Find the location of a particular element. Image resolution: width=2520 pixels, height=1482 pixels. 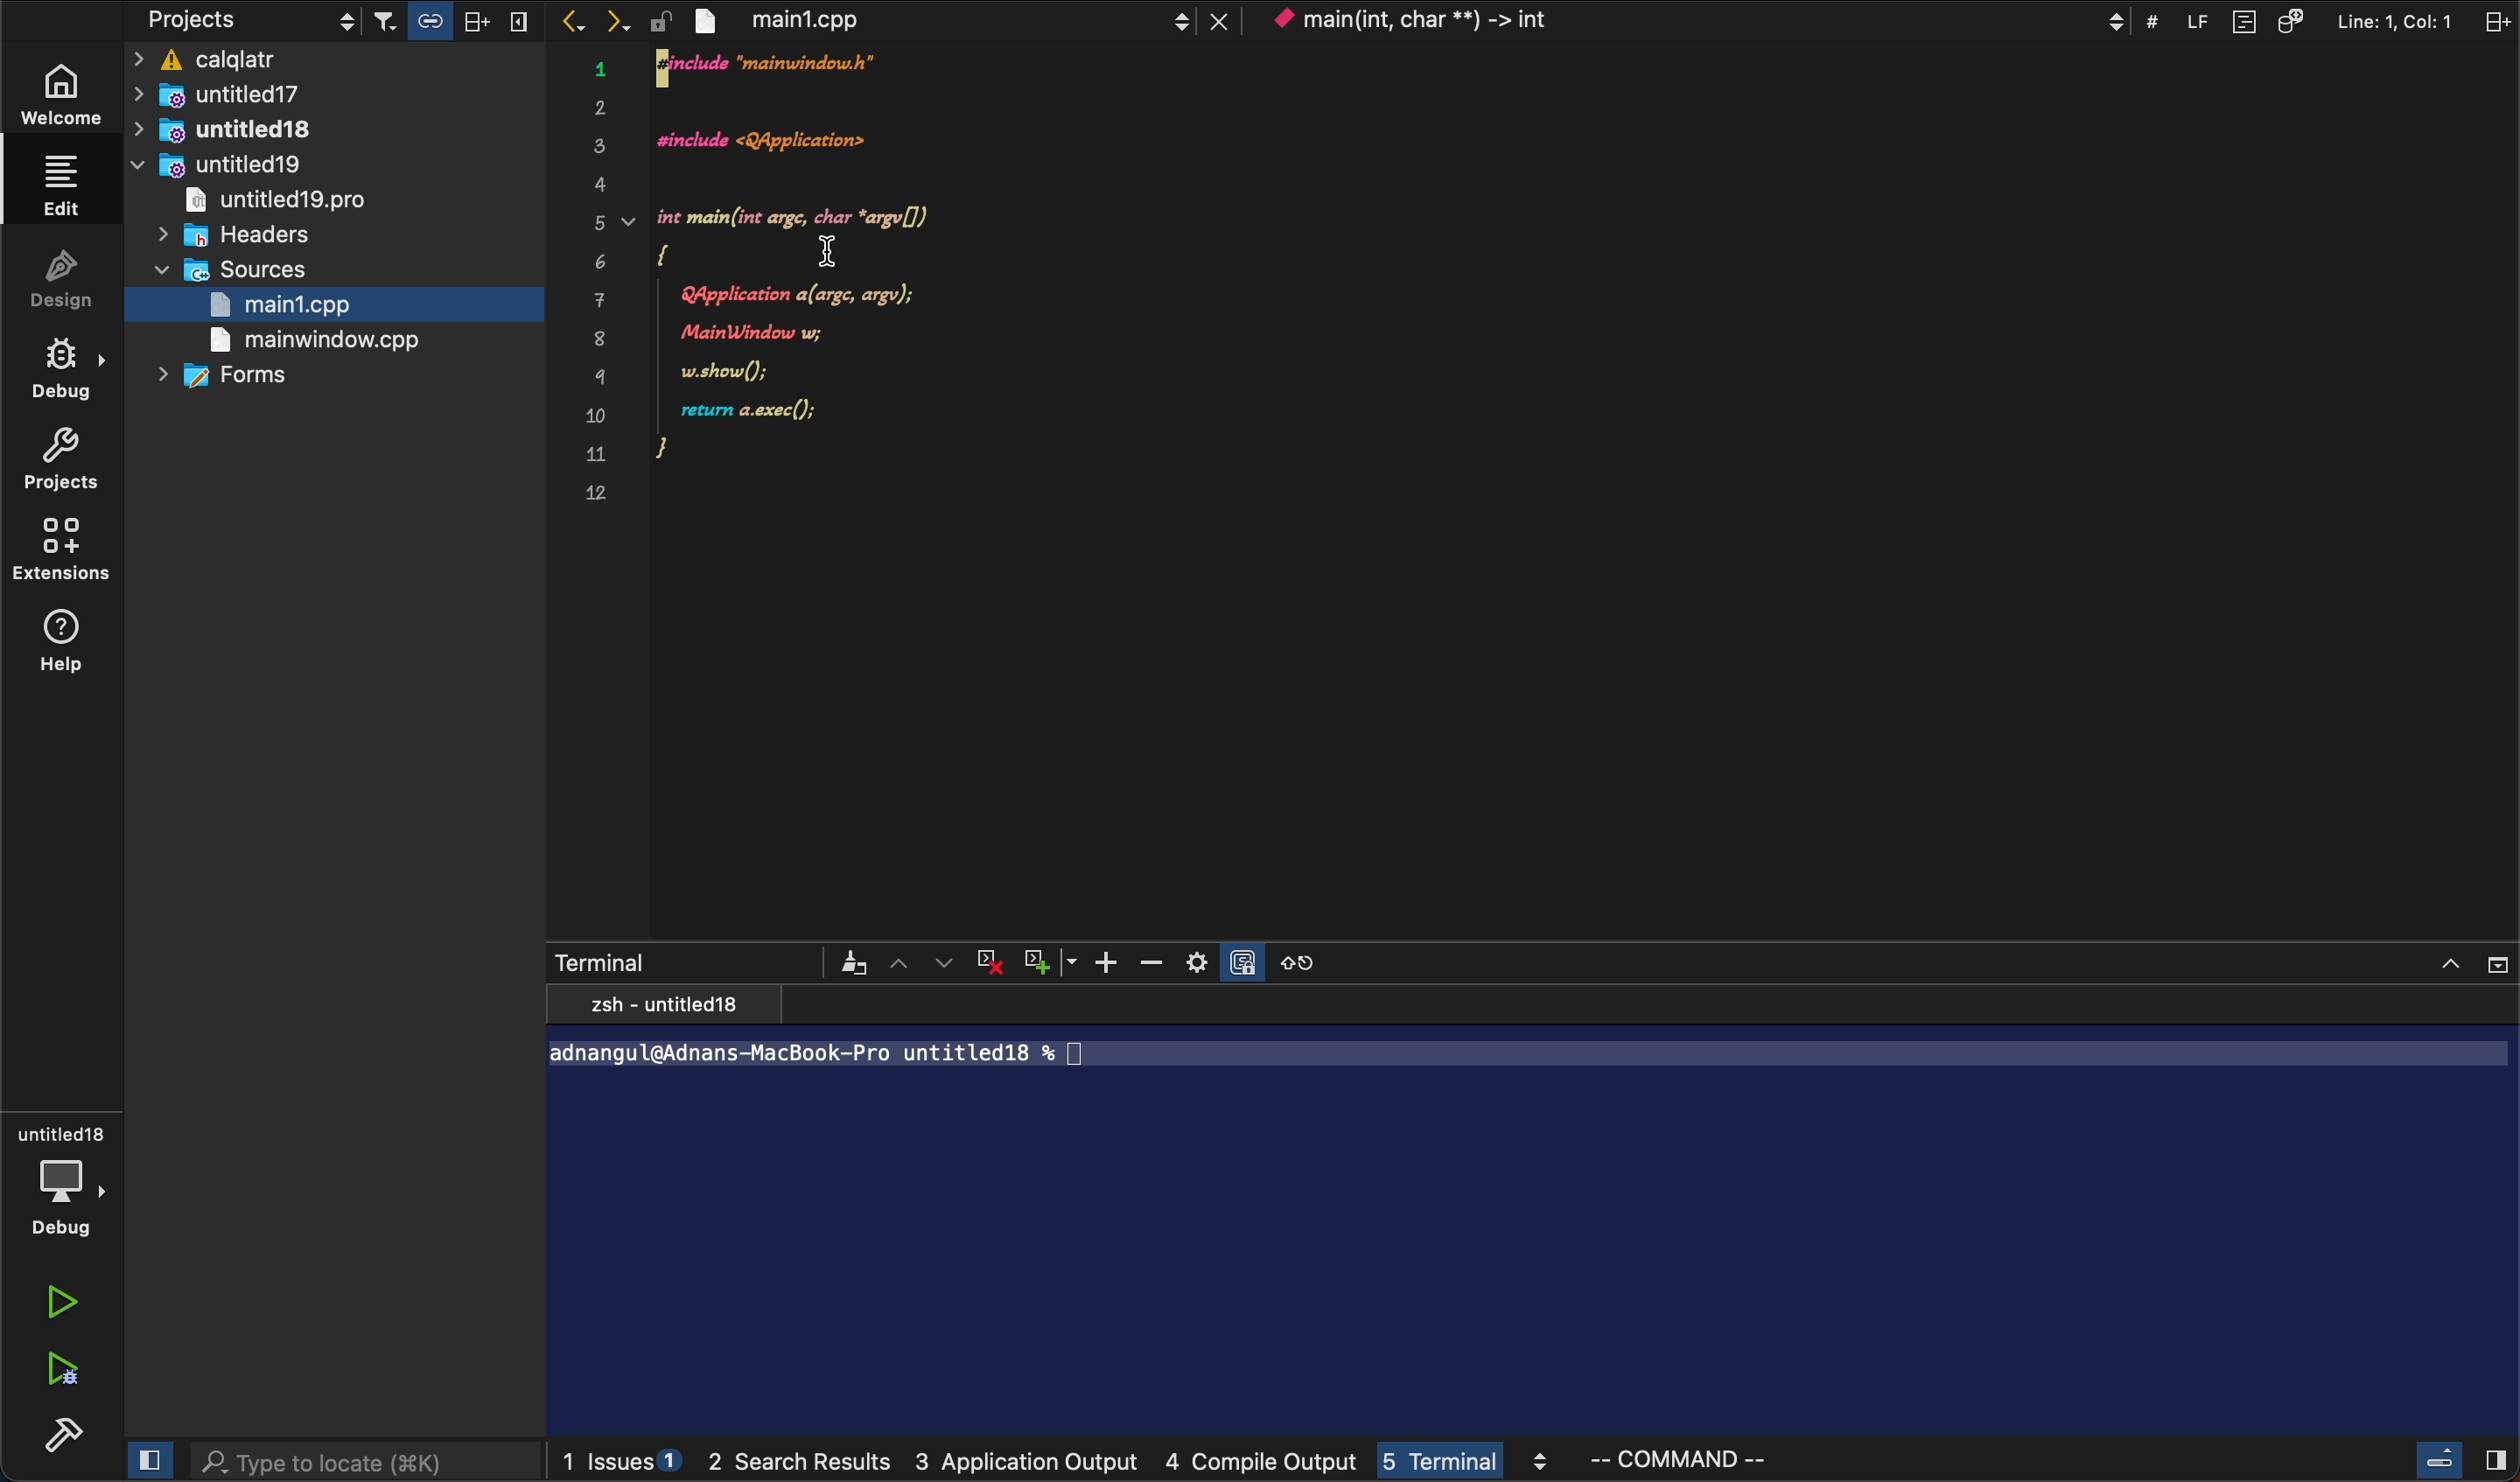

 is located at coordinates (2317, 20).